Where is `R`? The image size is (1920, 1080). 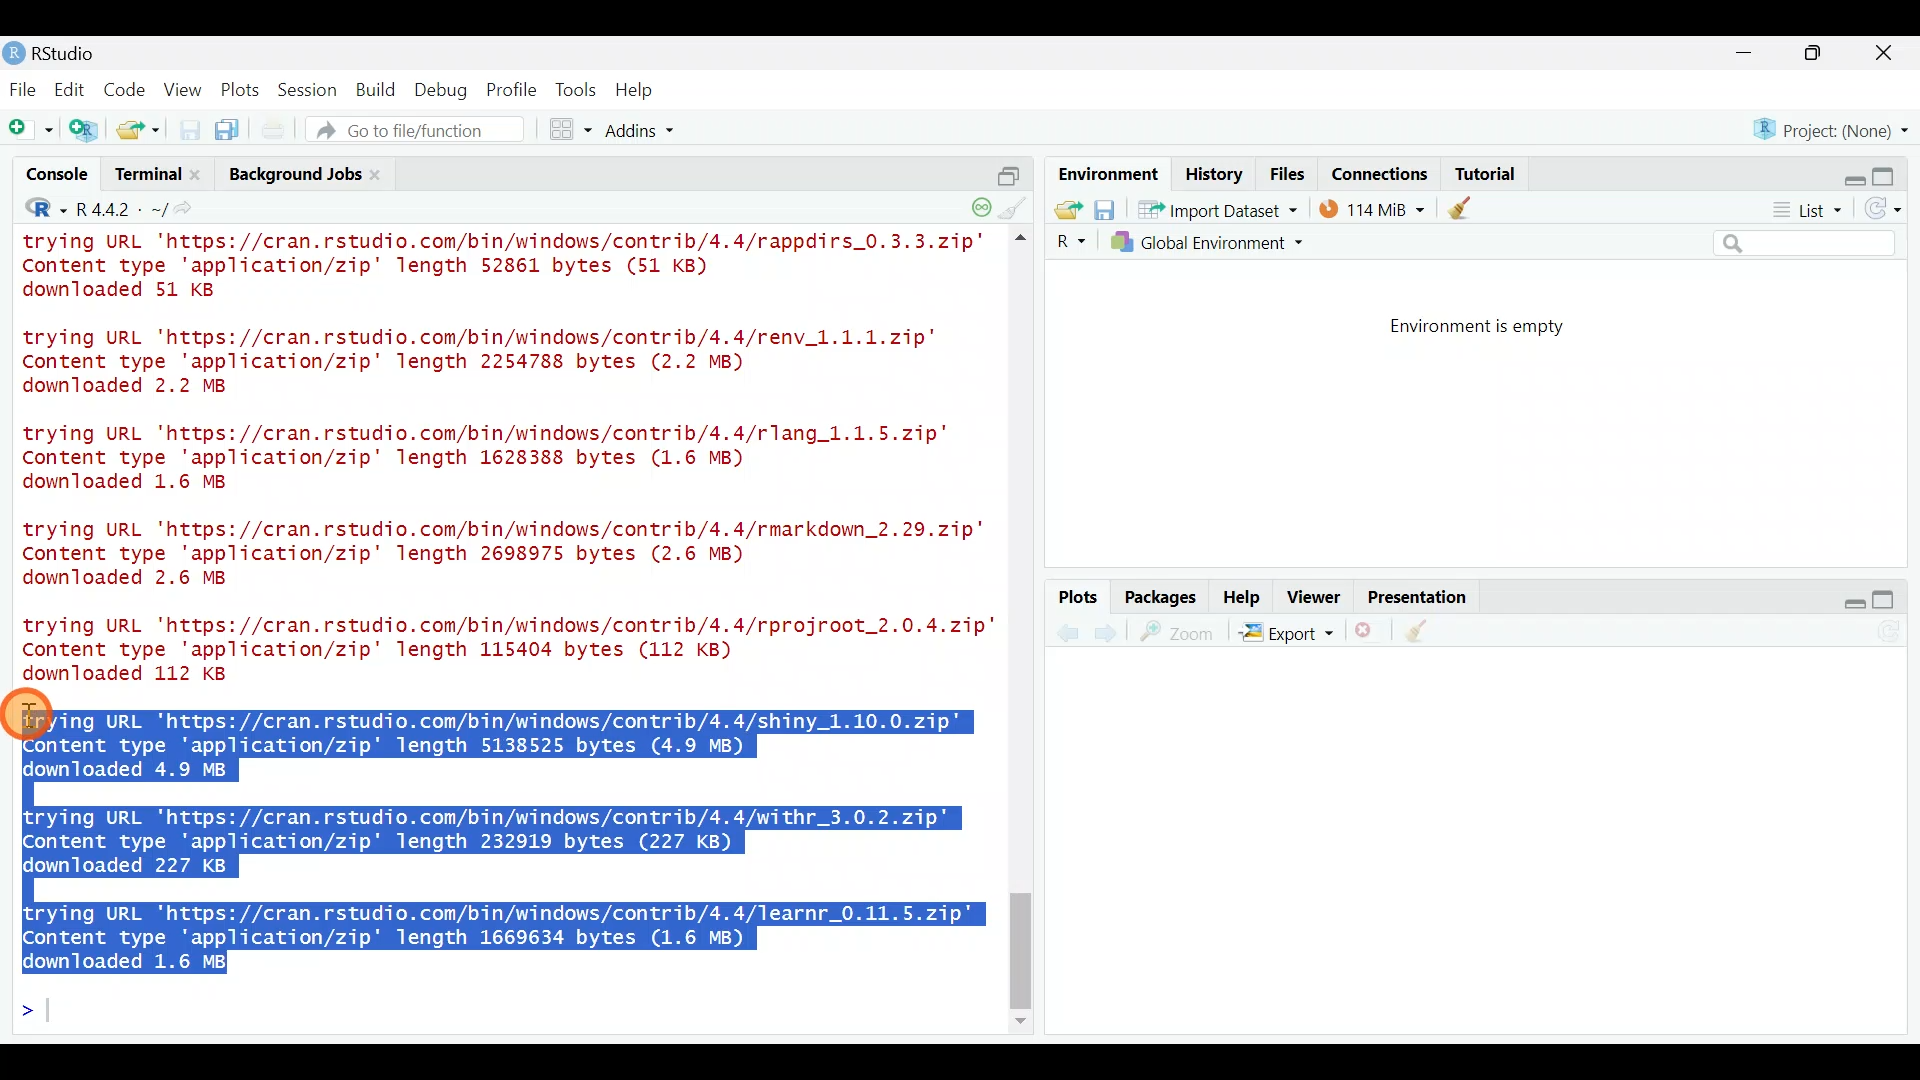
R is located at coordinates (1068, 242).